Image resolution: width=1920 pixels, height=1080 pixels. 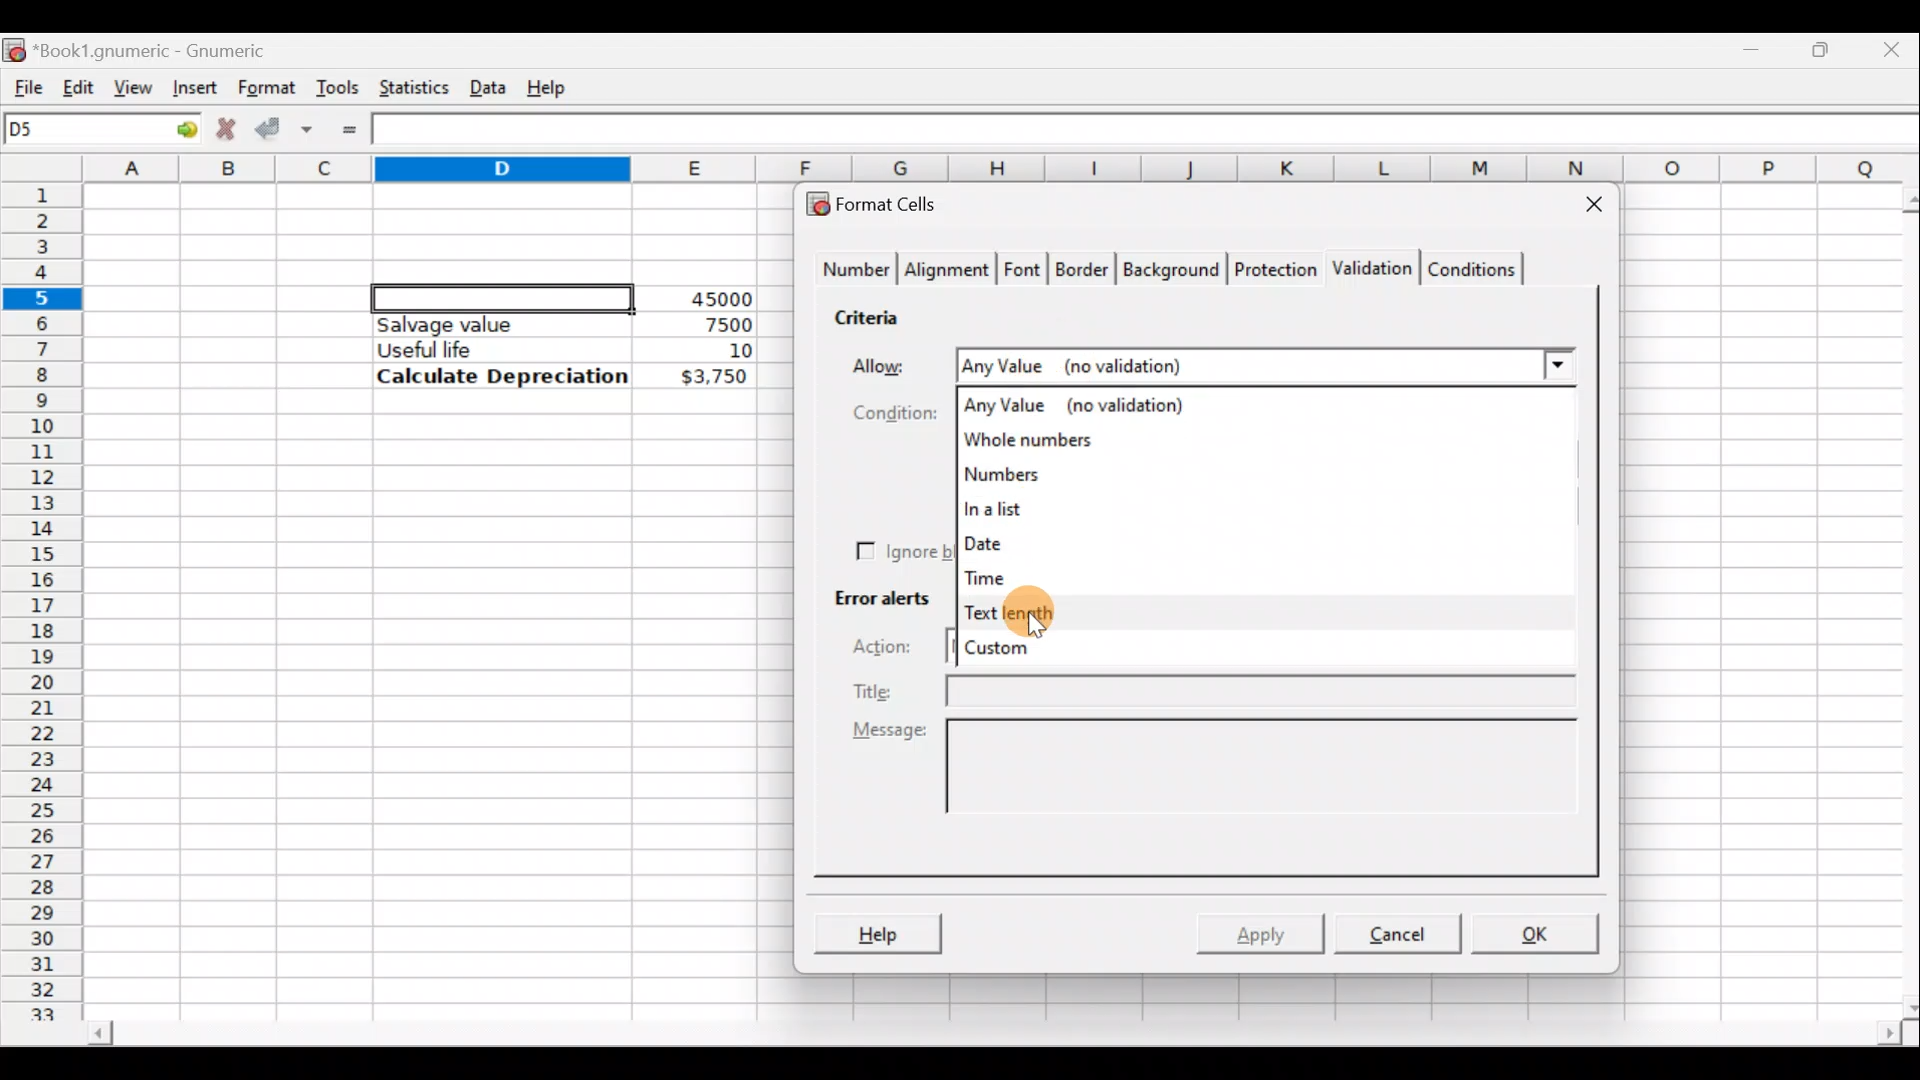 I want to click on Rows, so click(x=44, y=591).